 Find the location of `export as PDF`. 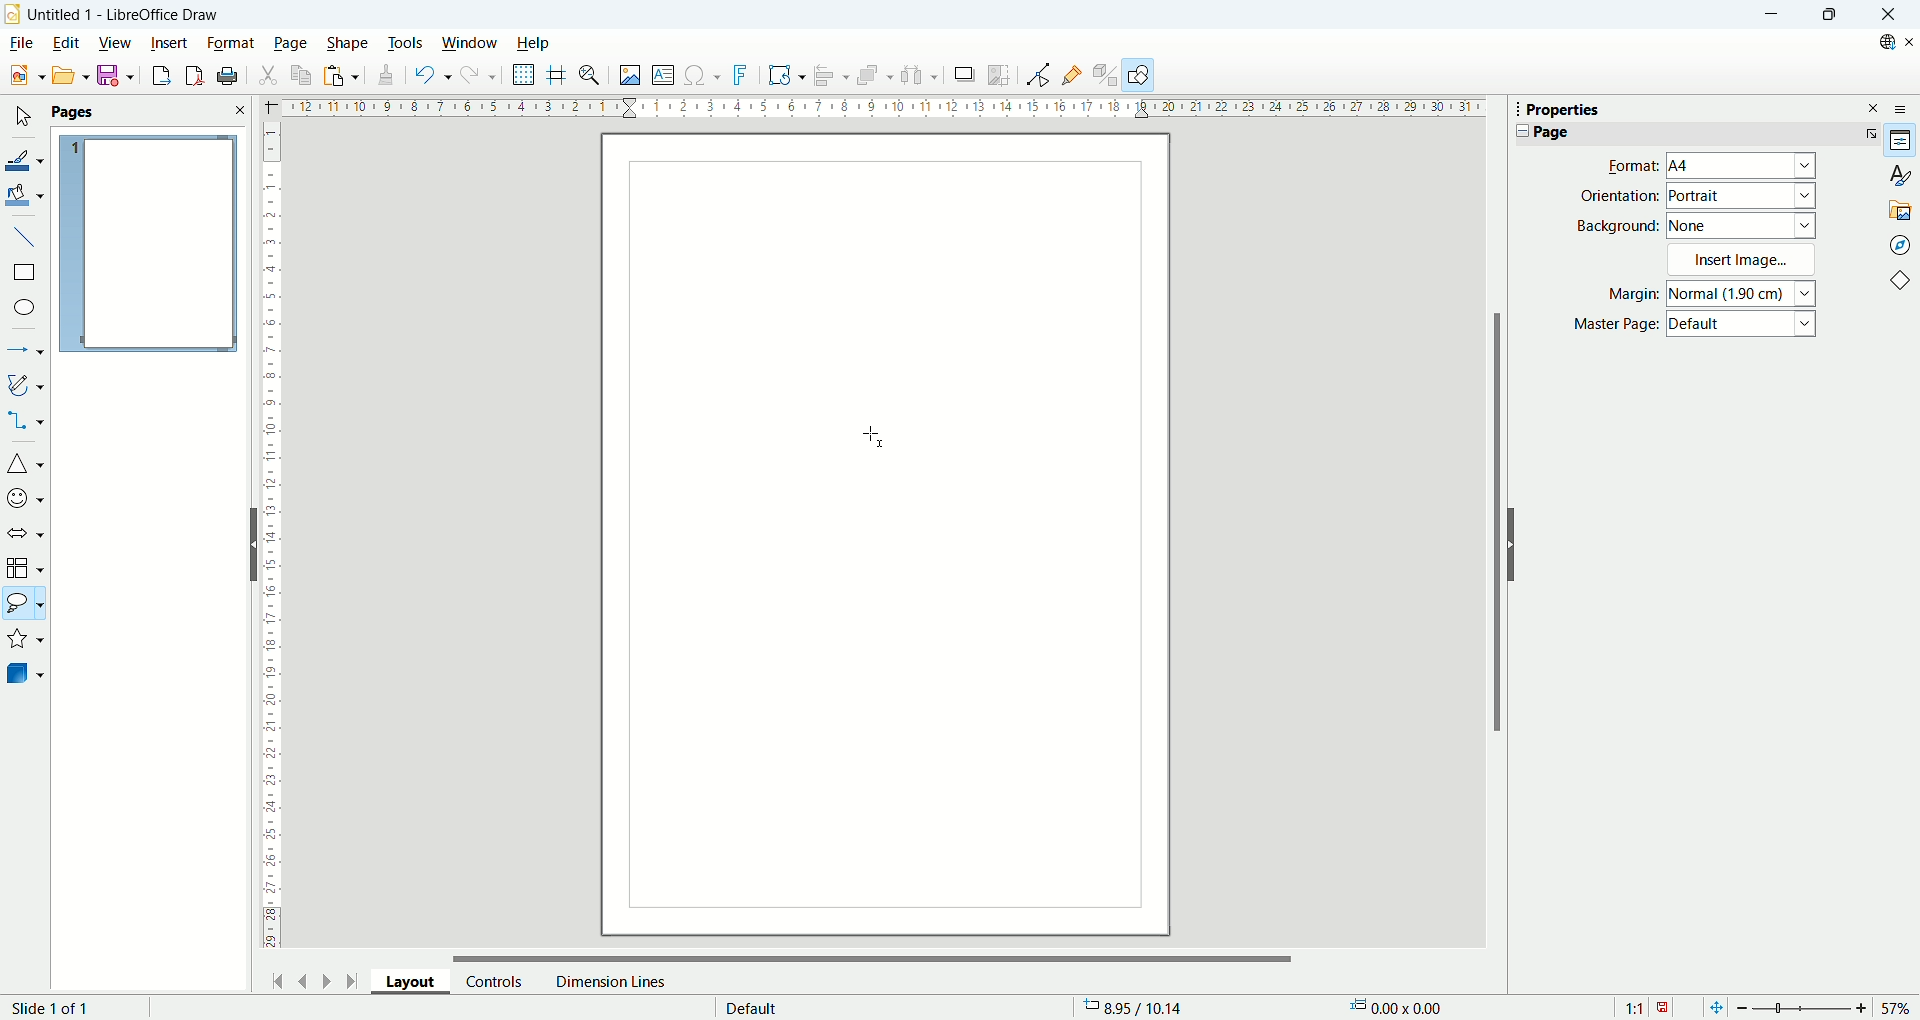

export as PDF is located at coordinates (192, 76).